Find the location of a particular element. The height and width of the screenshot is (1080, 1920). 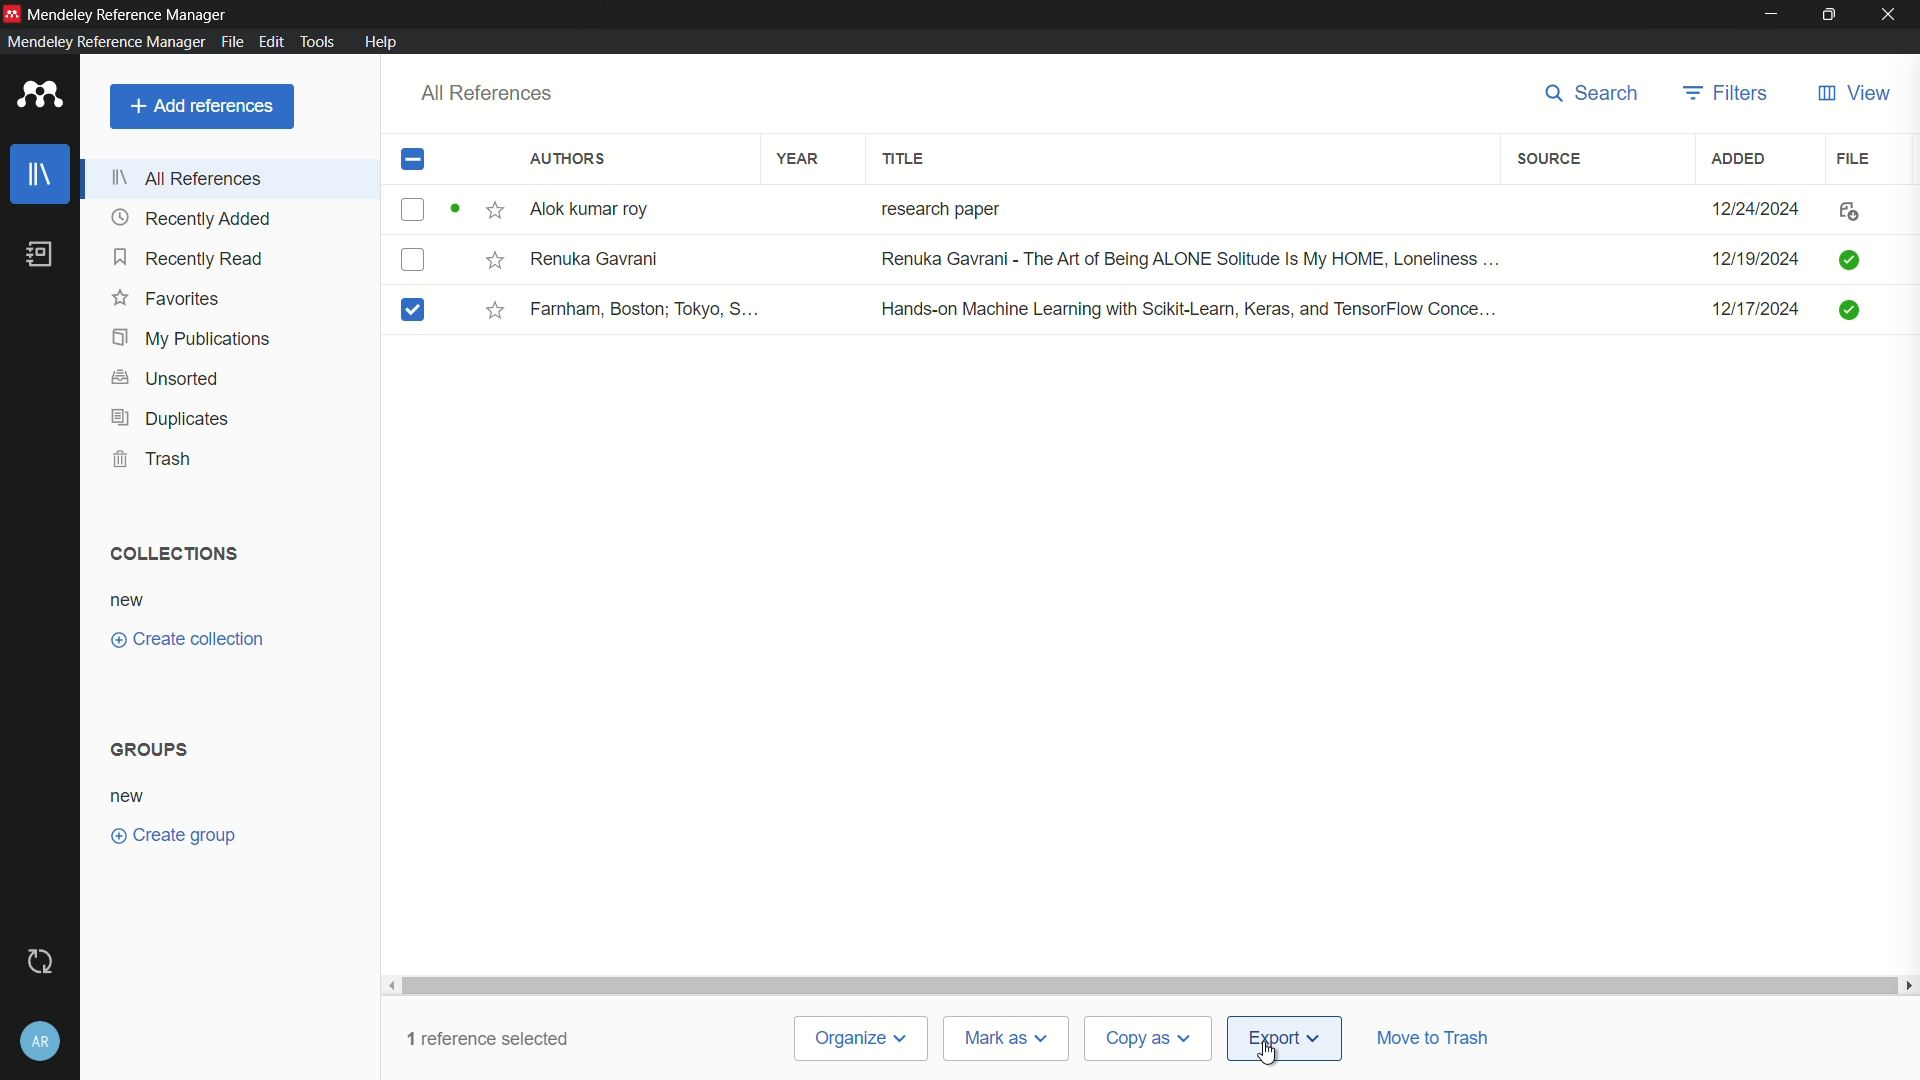

Renuka Gavrani Renuka Gavrani - The Art of Being ALONE Solitude Is My HOME, Loneliness ... is located at coordinates (1020, 258).